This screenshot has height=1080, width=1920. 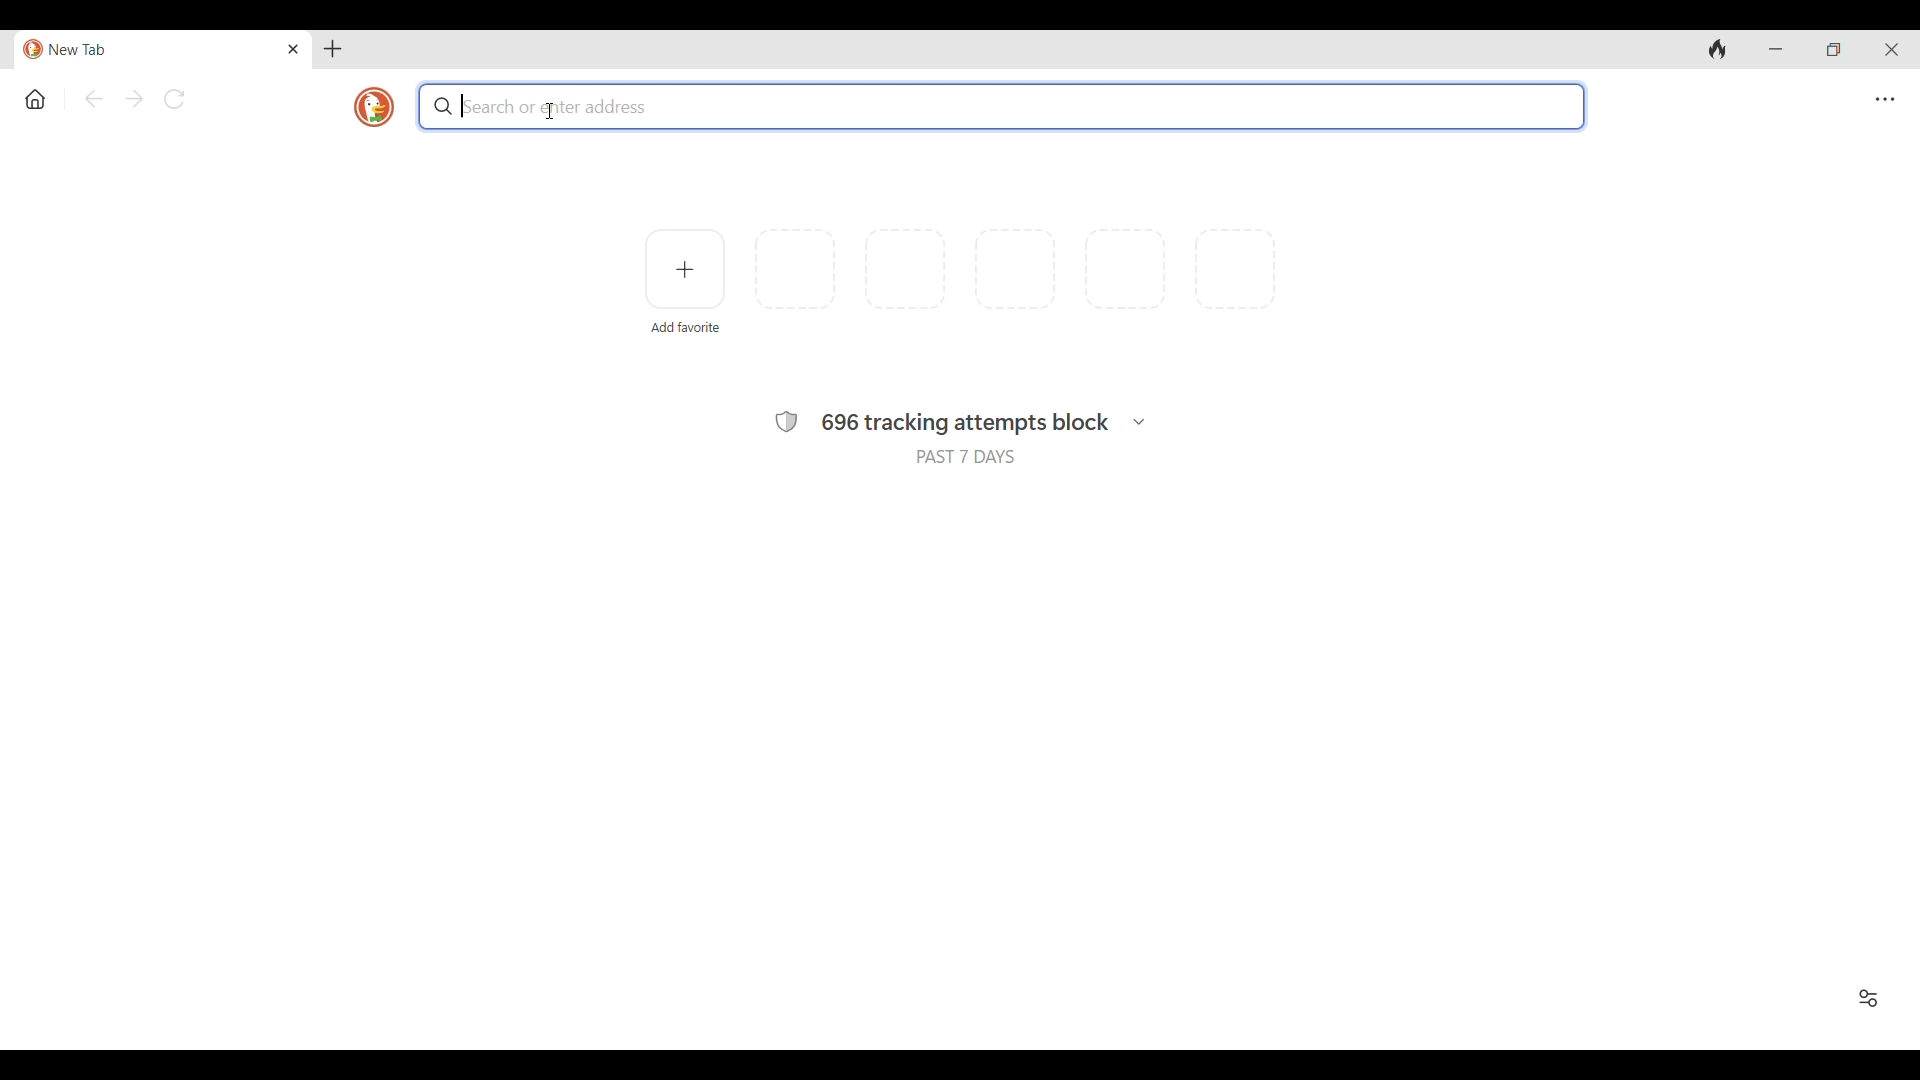 I want to click on Typing in search query into search box, so click(x=1004, y=107).